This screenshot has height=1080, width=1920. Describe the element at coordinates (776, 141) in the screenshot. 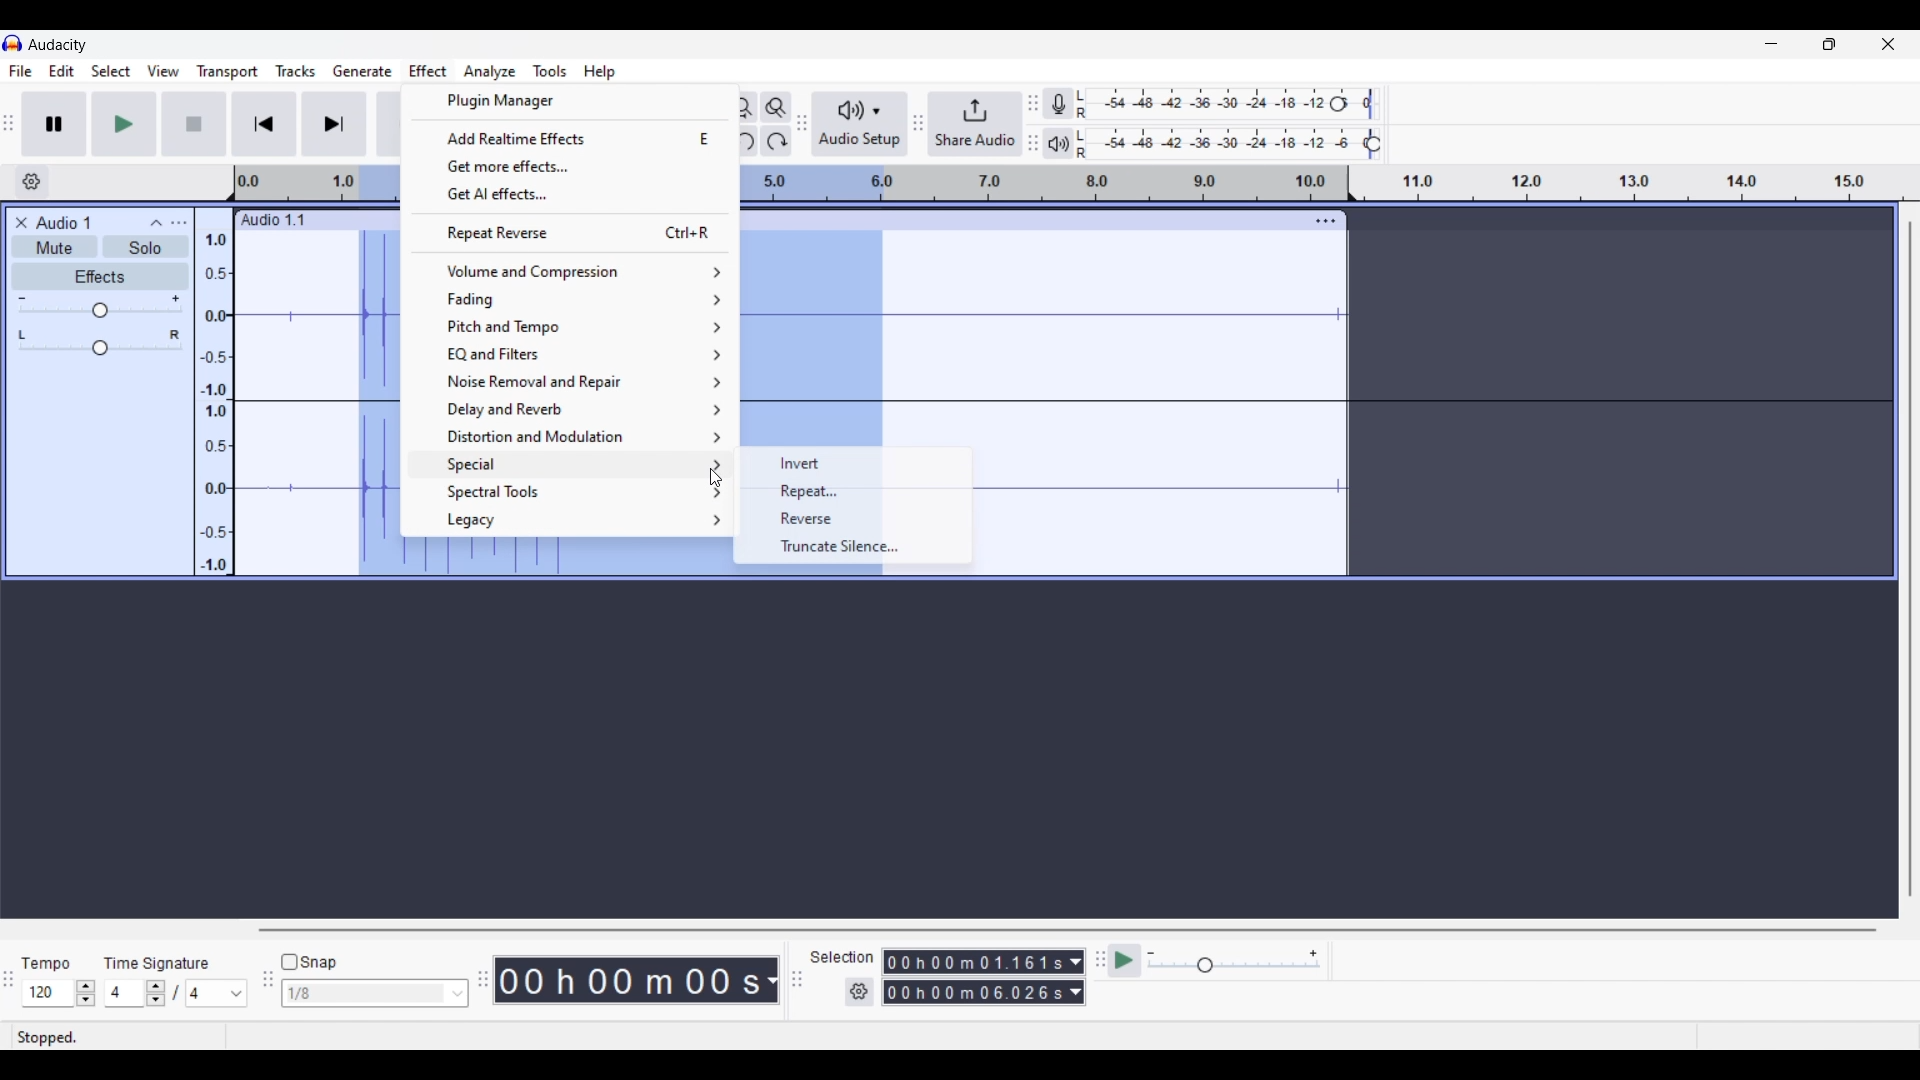

I see `Redo` at that location.